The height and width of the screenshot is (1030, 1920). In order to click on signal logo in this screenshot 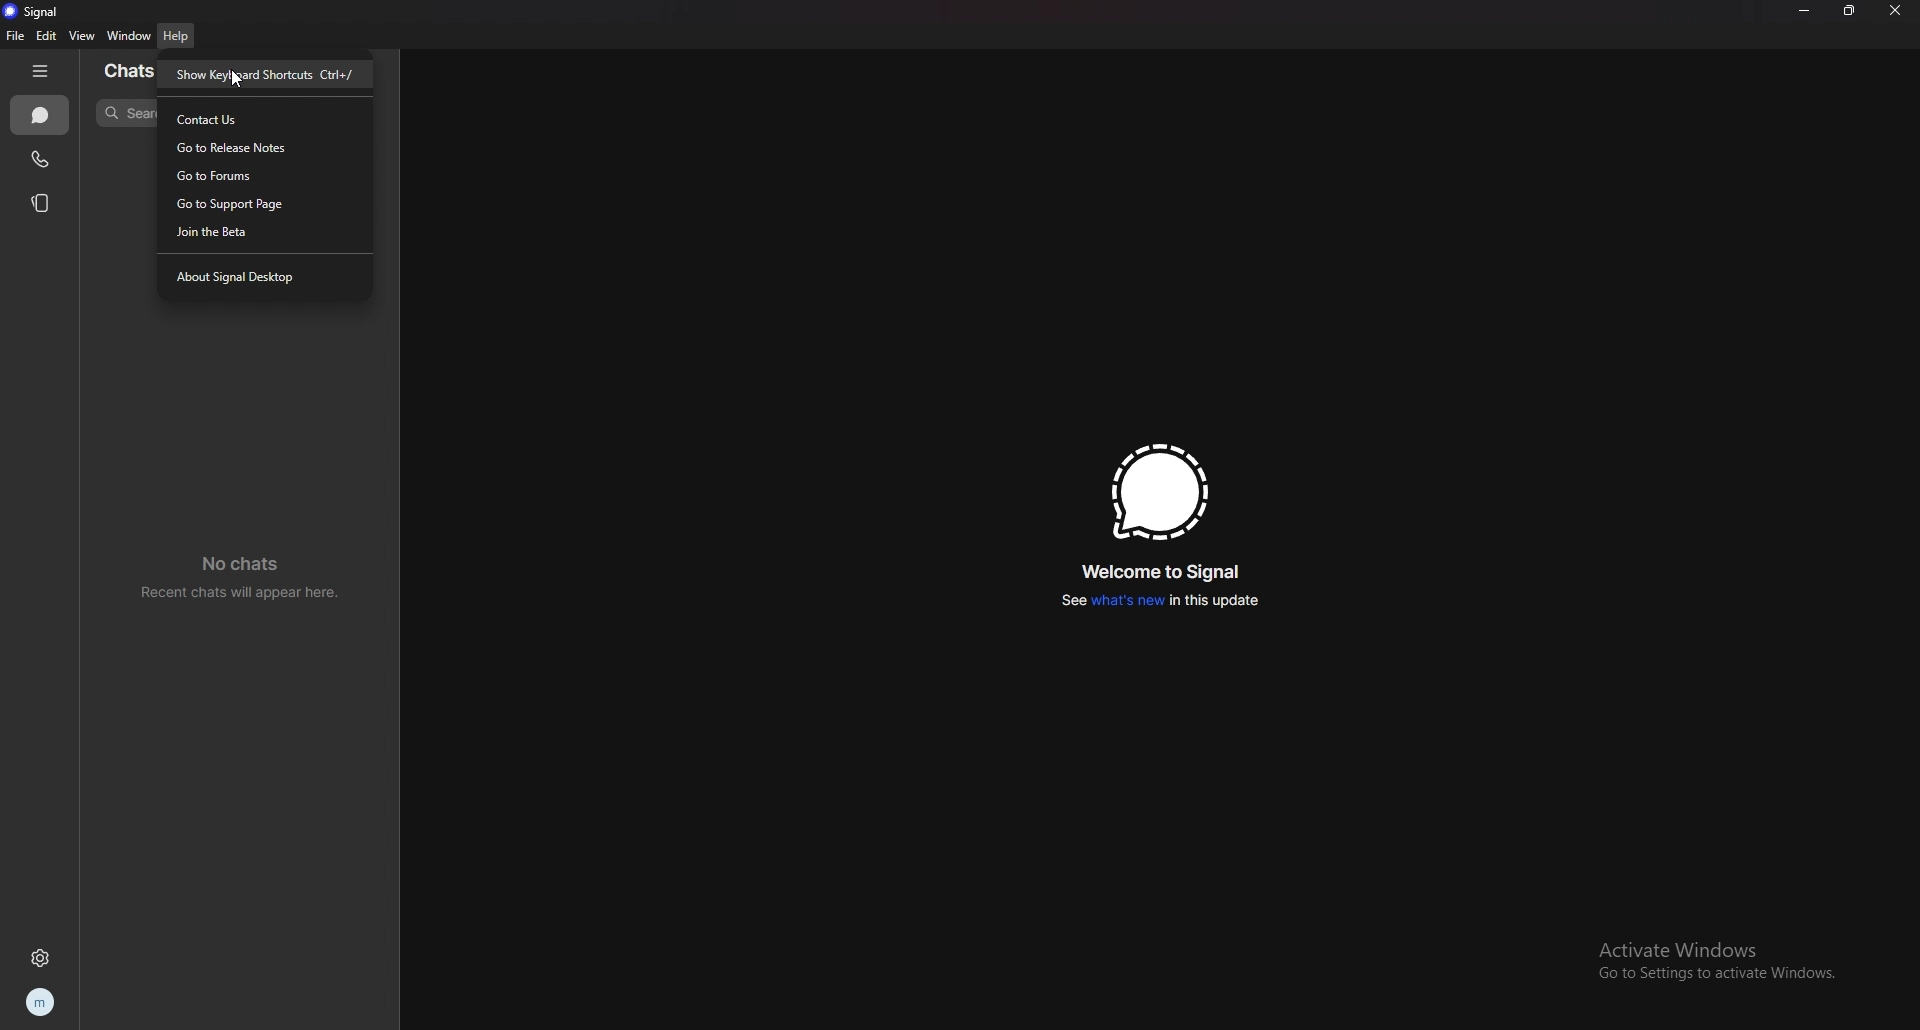, I will do `click(1155, 492)`.